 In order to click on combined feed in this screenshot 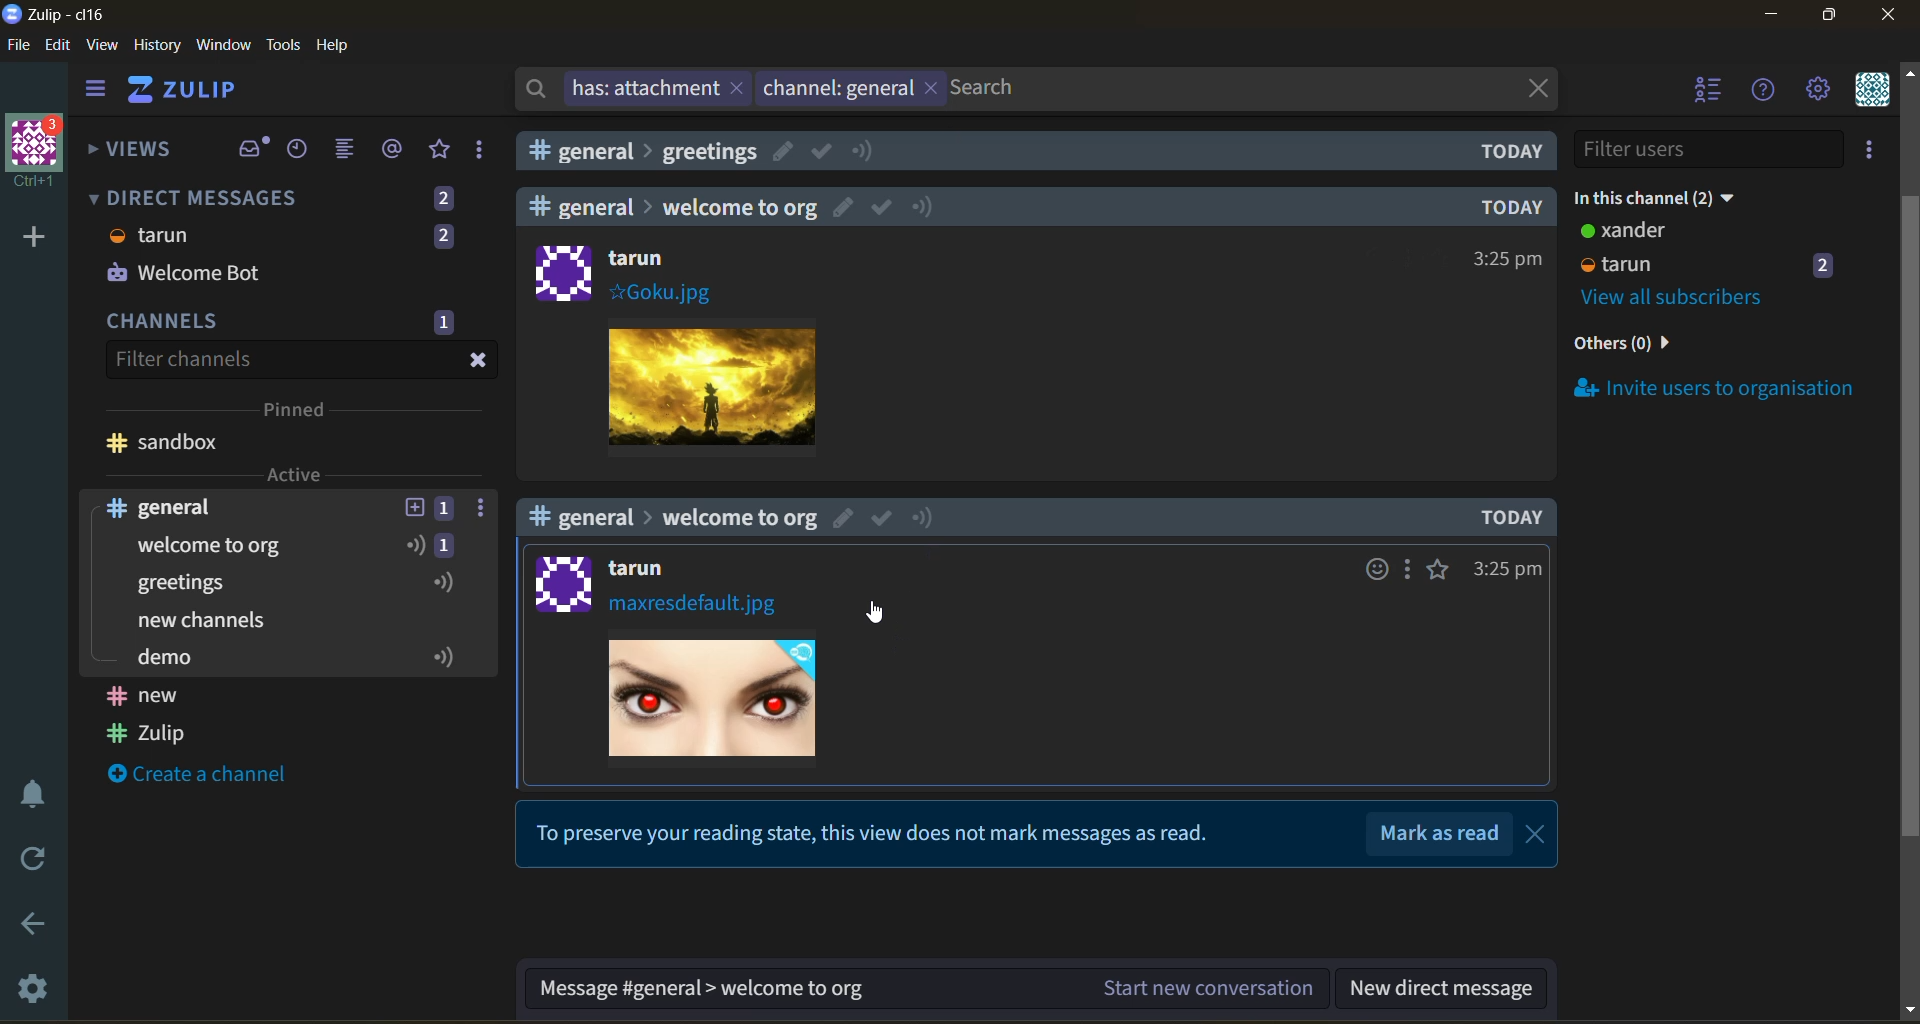, I will do `click(348, 150)`.